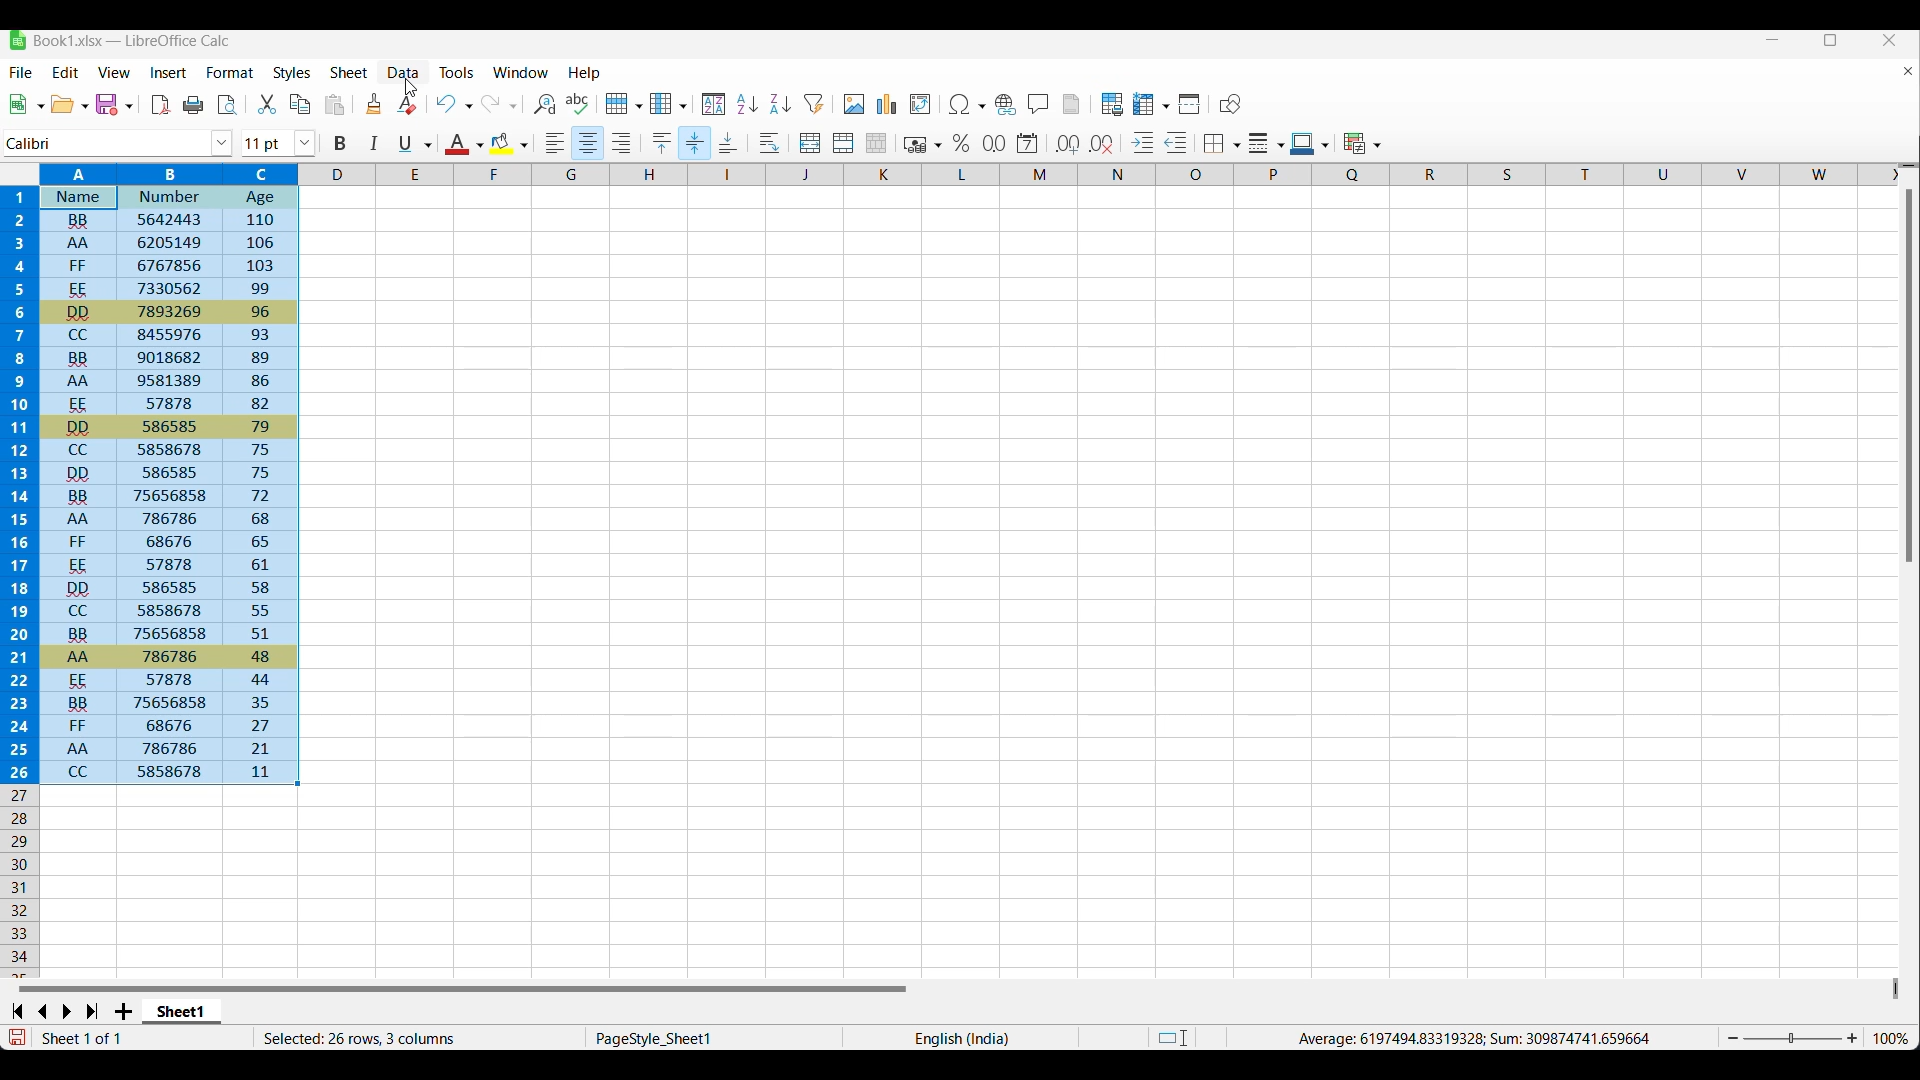  I want to click on Autofilter, so click(815, 104).